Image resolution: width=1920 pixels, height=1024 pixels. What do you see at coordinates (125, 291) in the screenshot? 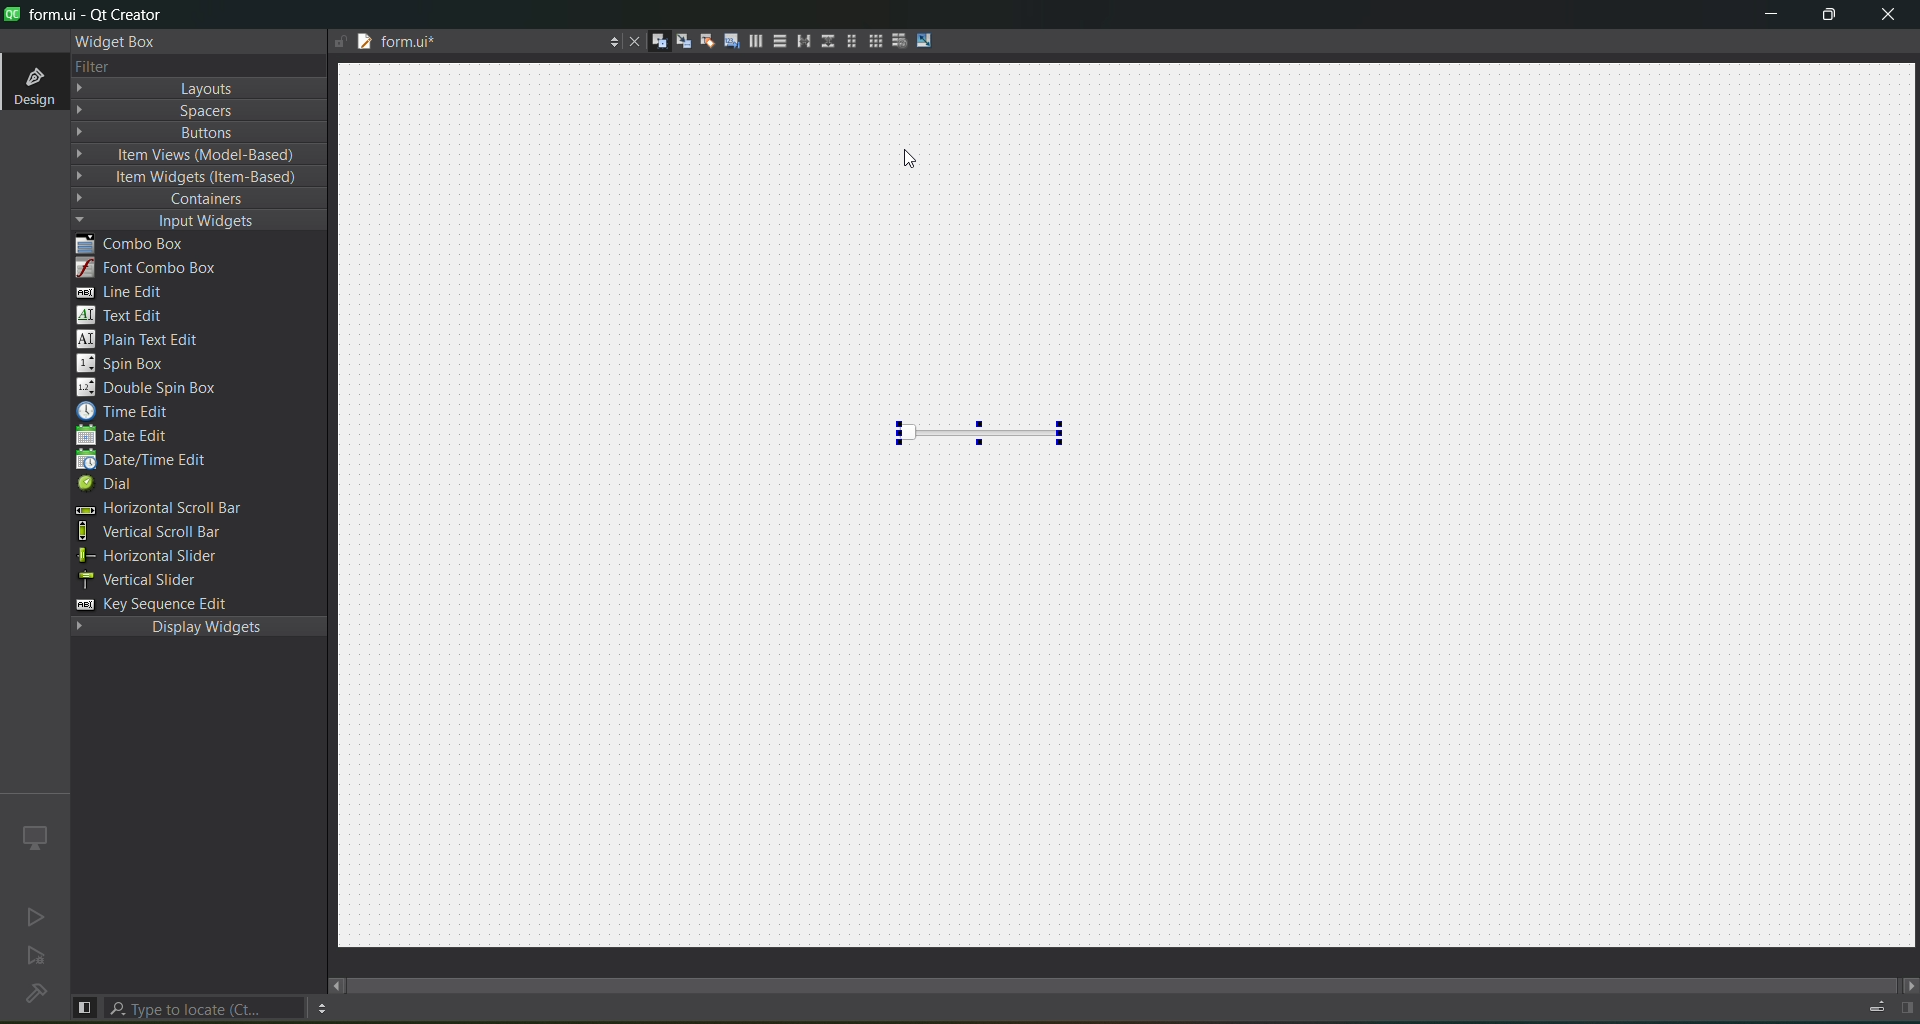
I see `line edit` at bounding box center [125, 291].